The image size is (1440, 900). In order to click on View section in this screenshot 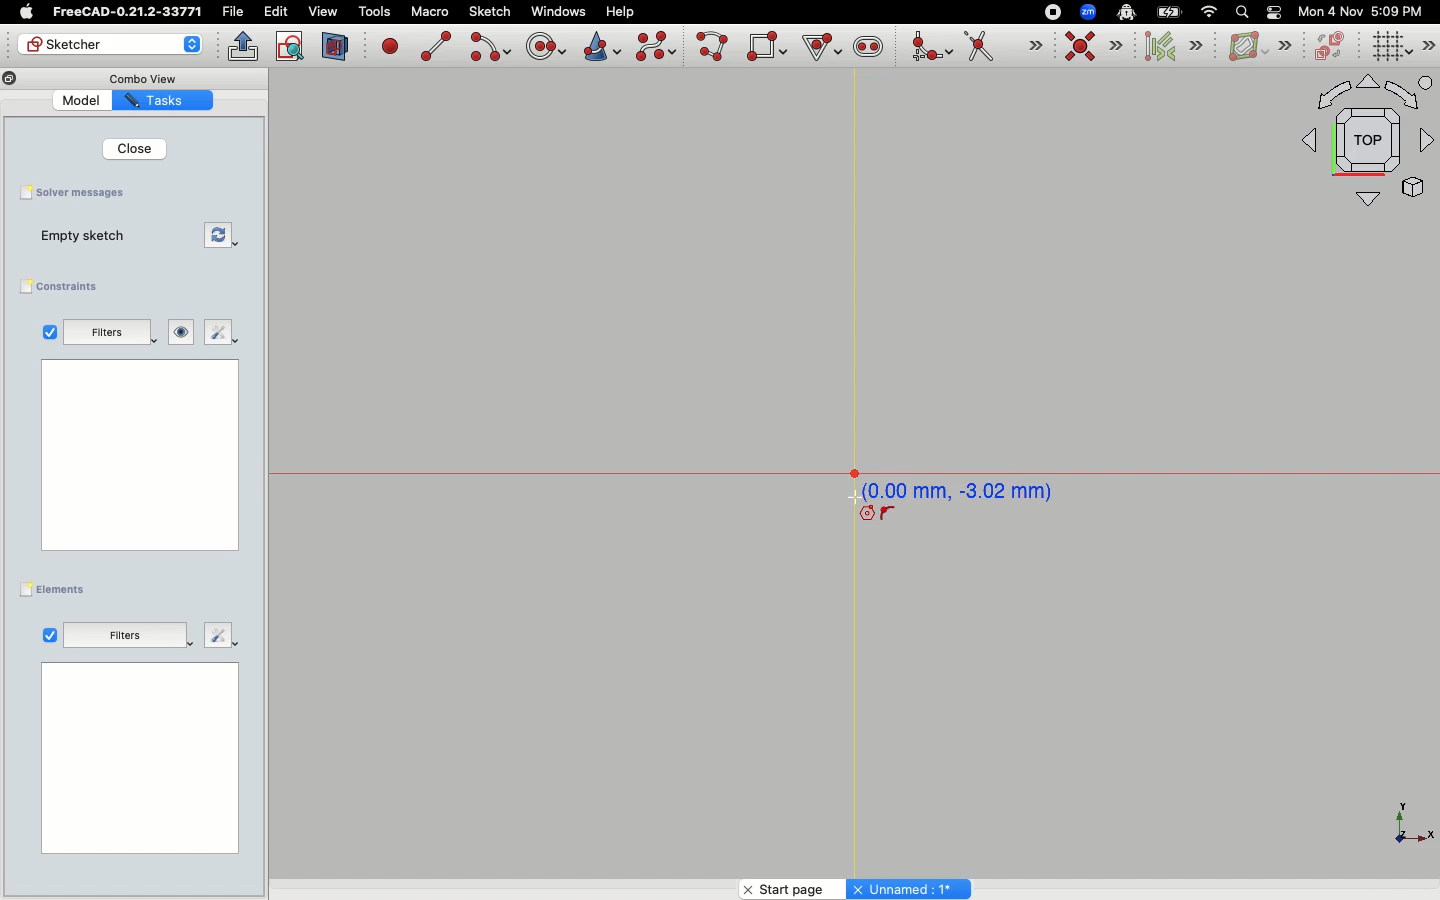, I will do `click(336, 46)`.